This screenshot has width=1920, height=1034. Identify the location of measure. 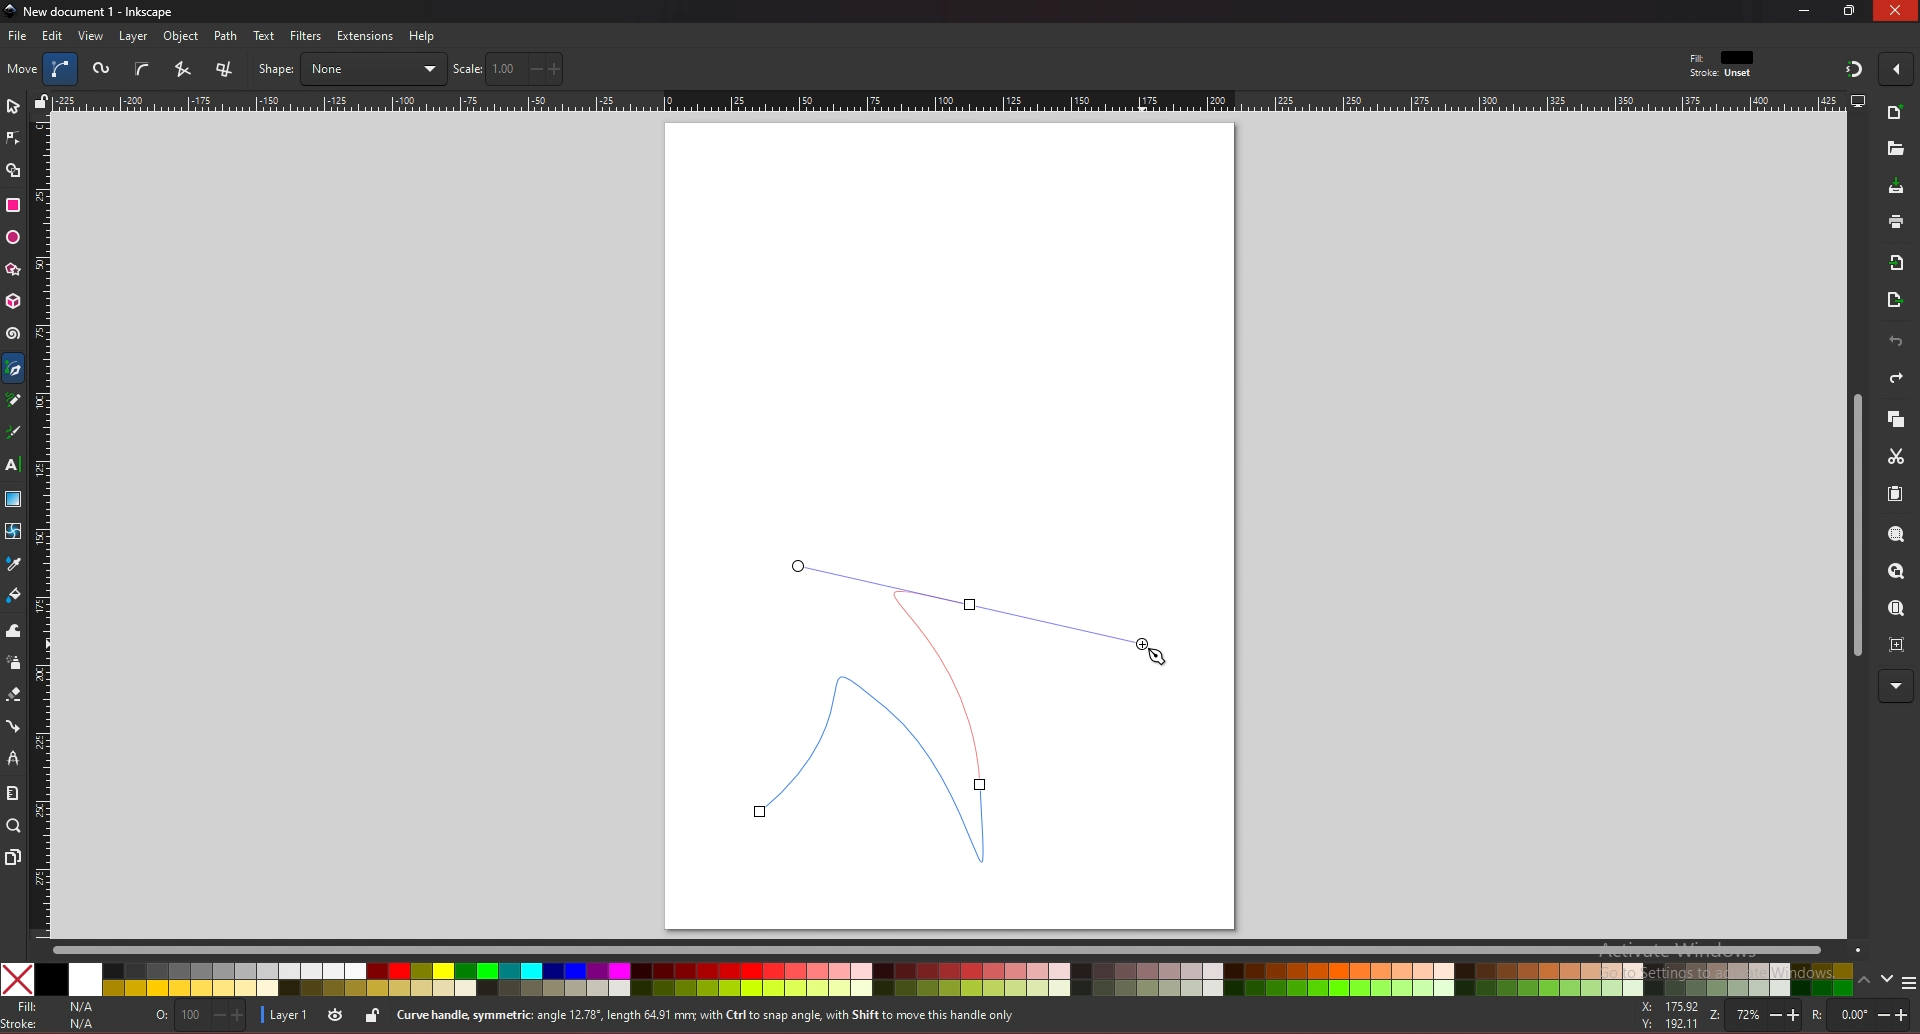
(12, 793).